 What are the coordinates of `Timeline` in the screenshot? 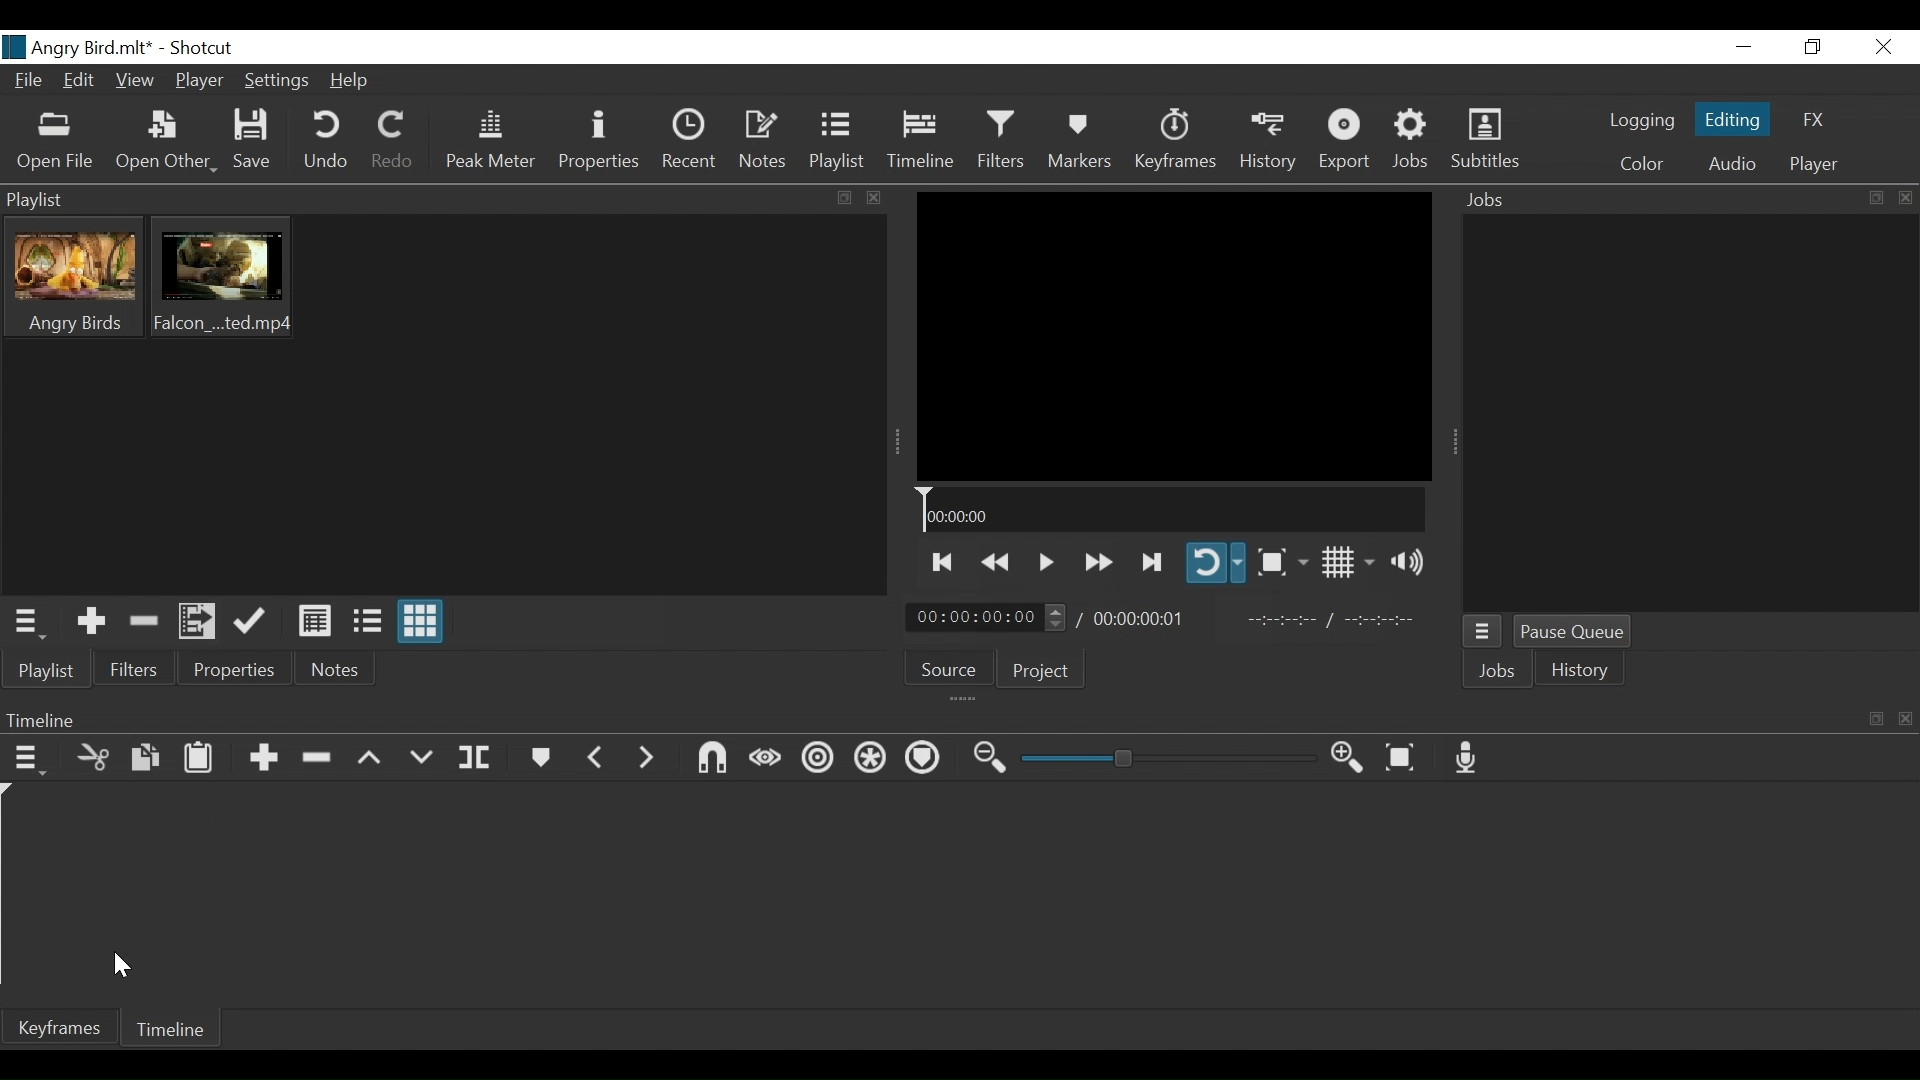 It's located at (949, 899).